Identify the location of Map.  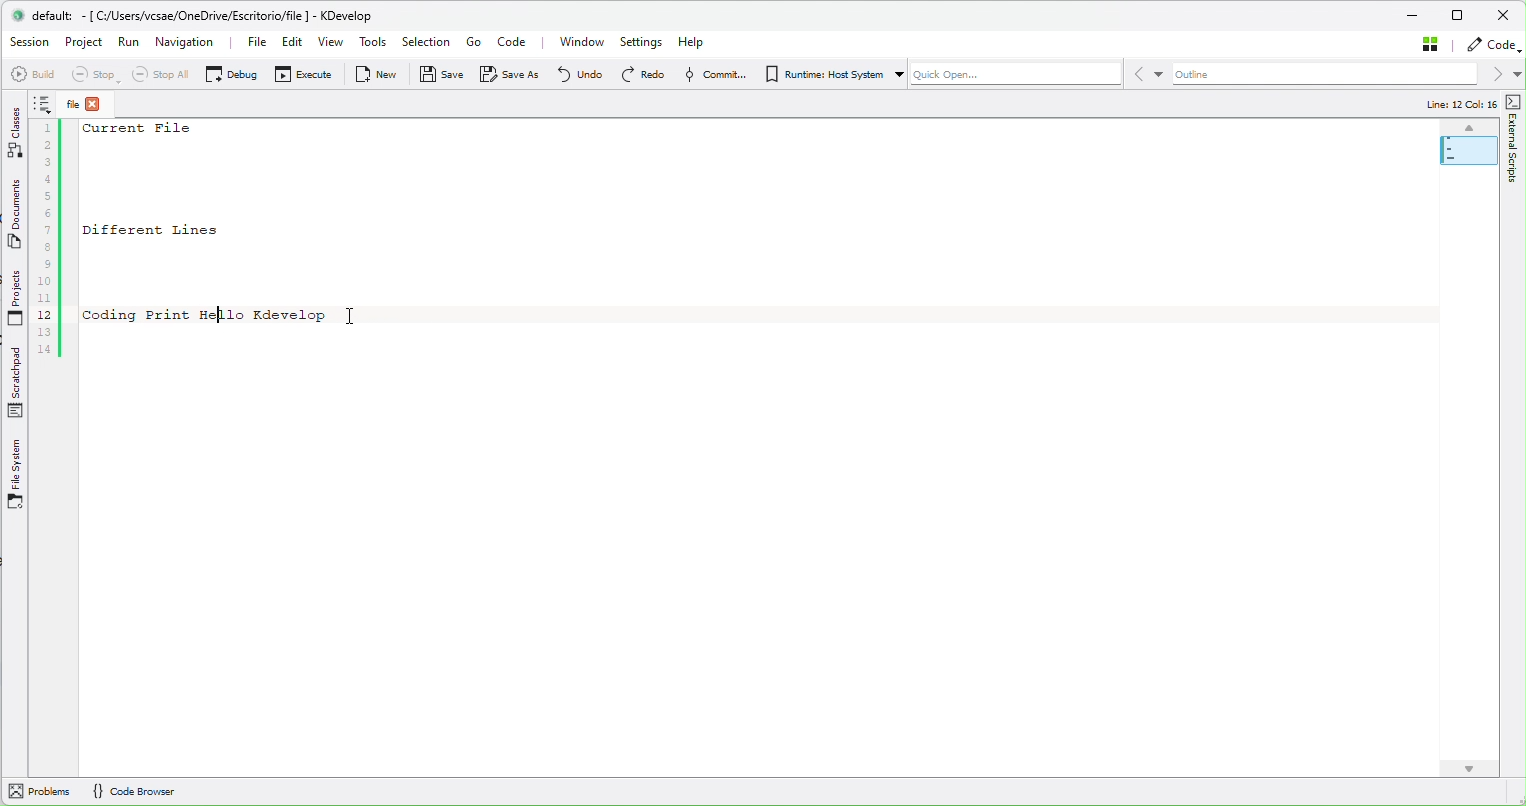
(1469, 146).